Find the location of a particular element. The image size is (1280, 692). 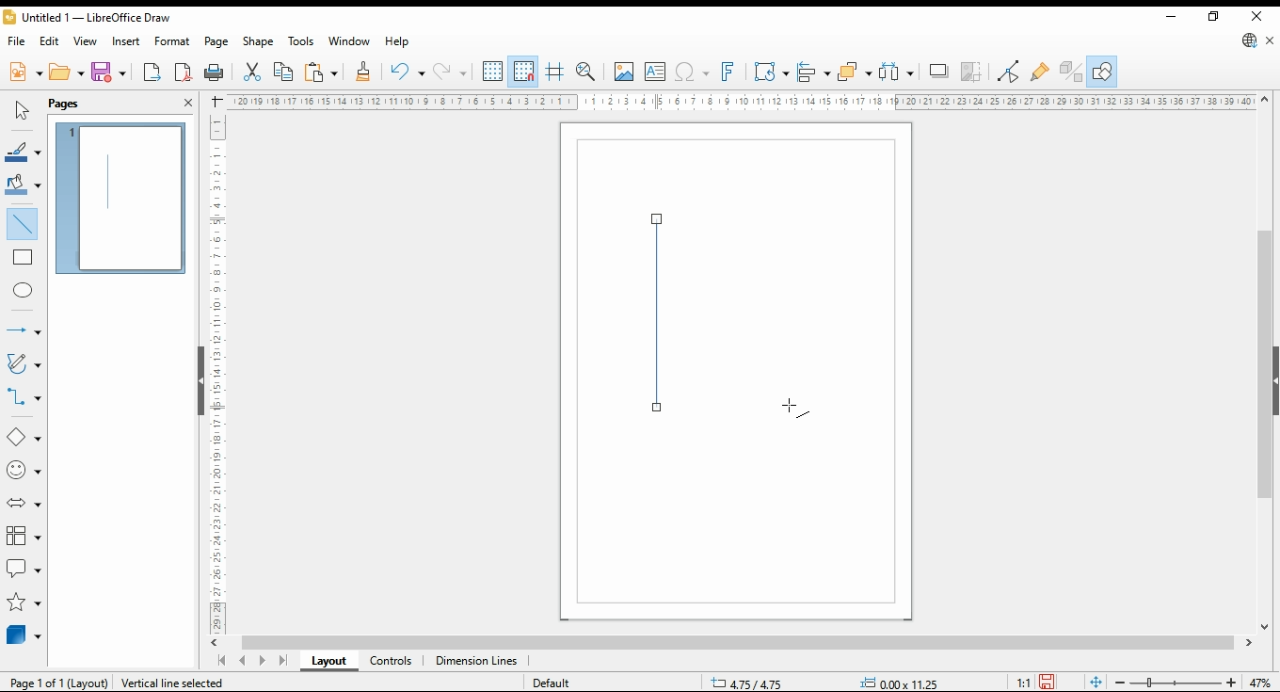

view is located at coordinates (86, 42).